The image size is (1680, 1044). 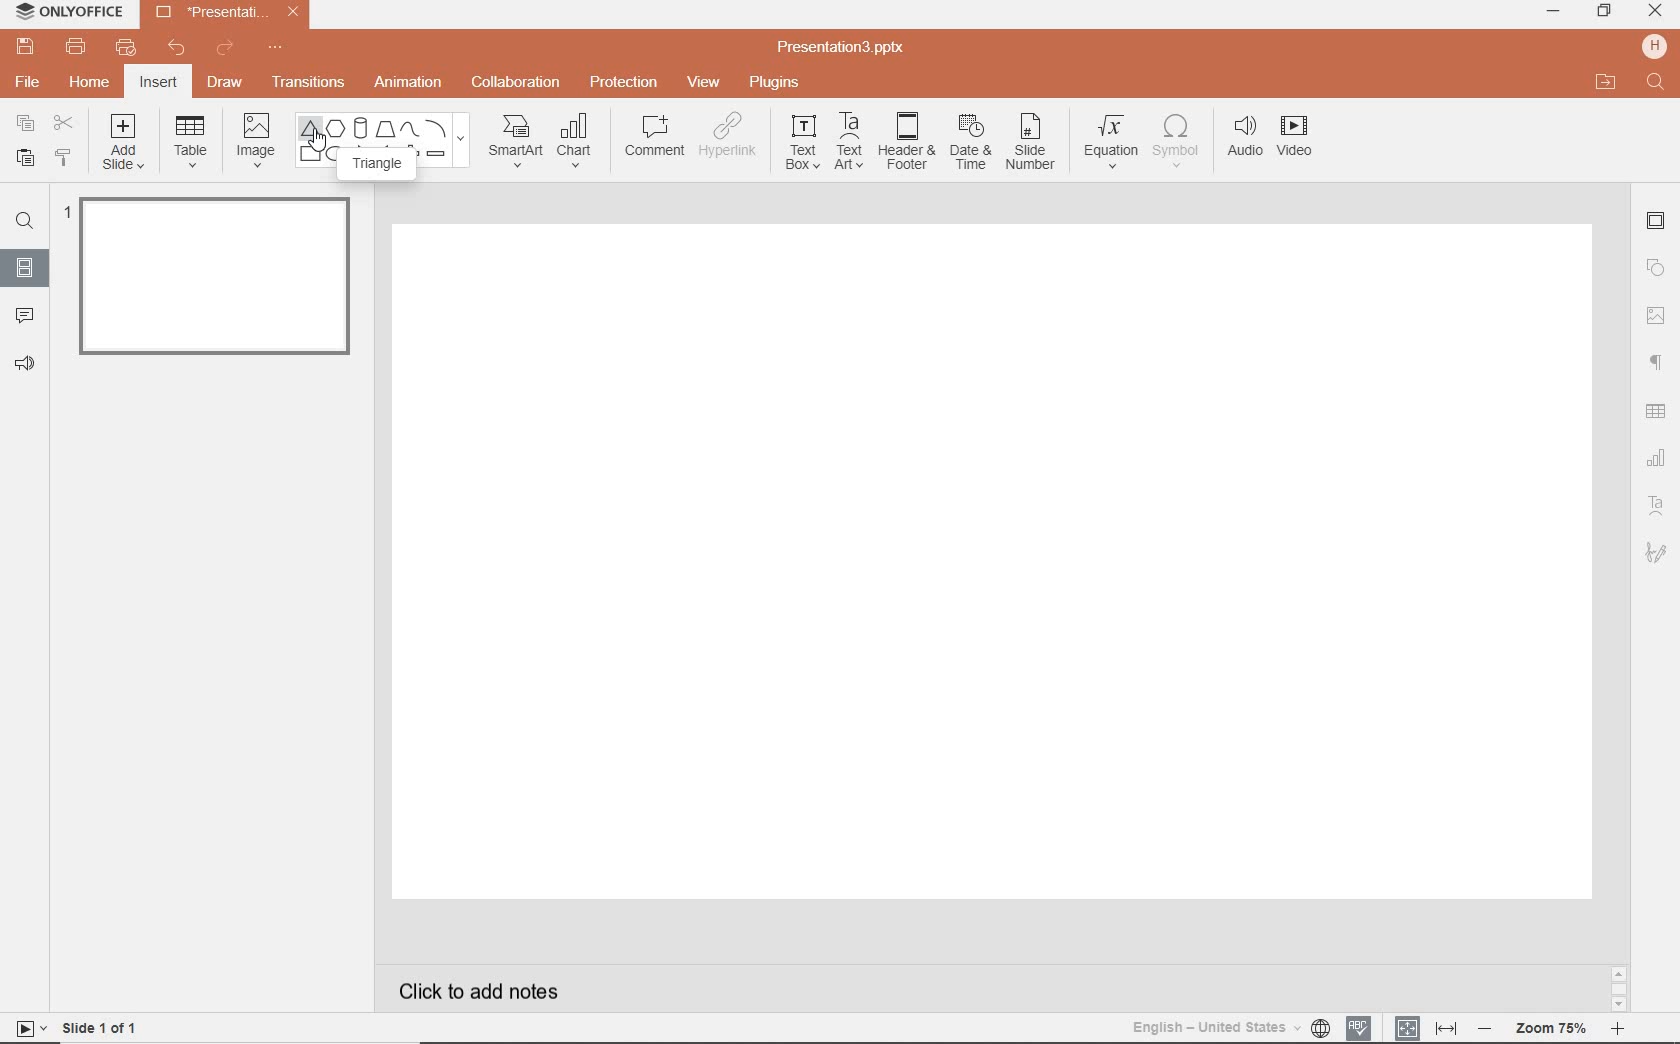 What do you see at coordinates (126, 146) in the screenshot?
I see `ADD SLIDE` at bounding box center [126, 146].